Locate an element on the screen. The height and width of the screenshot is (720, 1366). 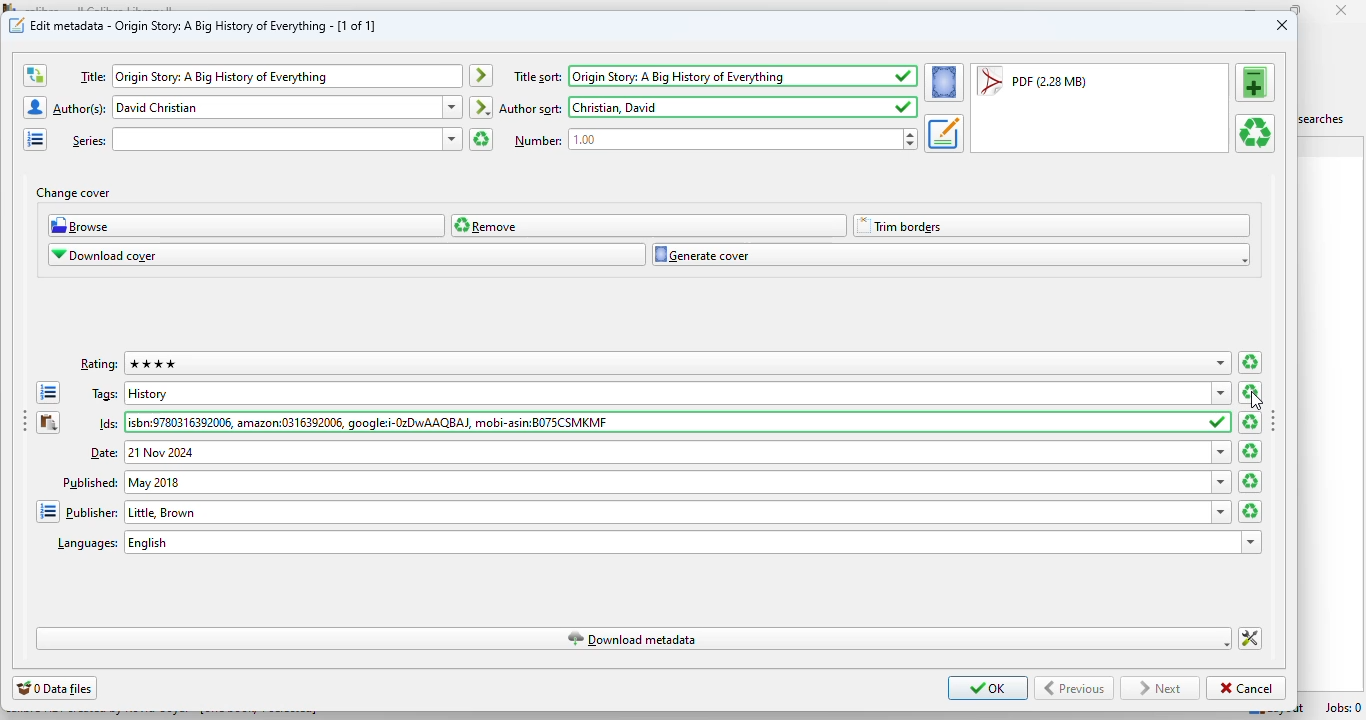
number: 1.00 is located at coordinates (734, 139).